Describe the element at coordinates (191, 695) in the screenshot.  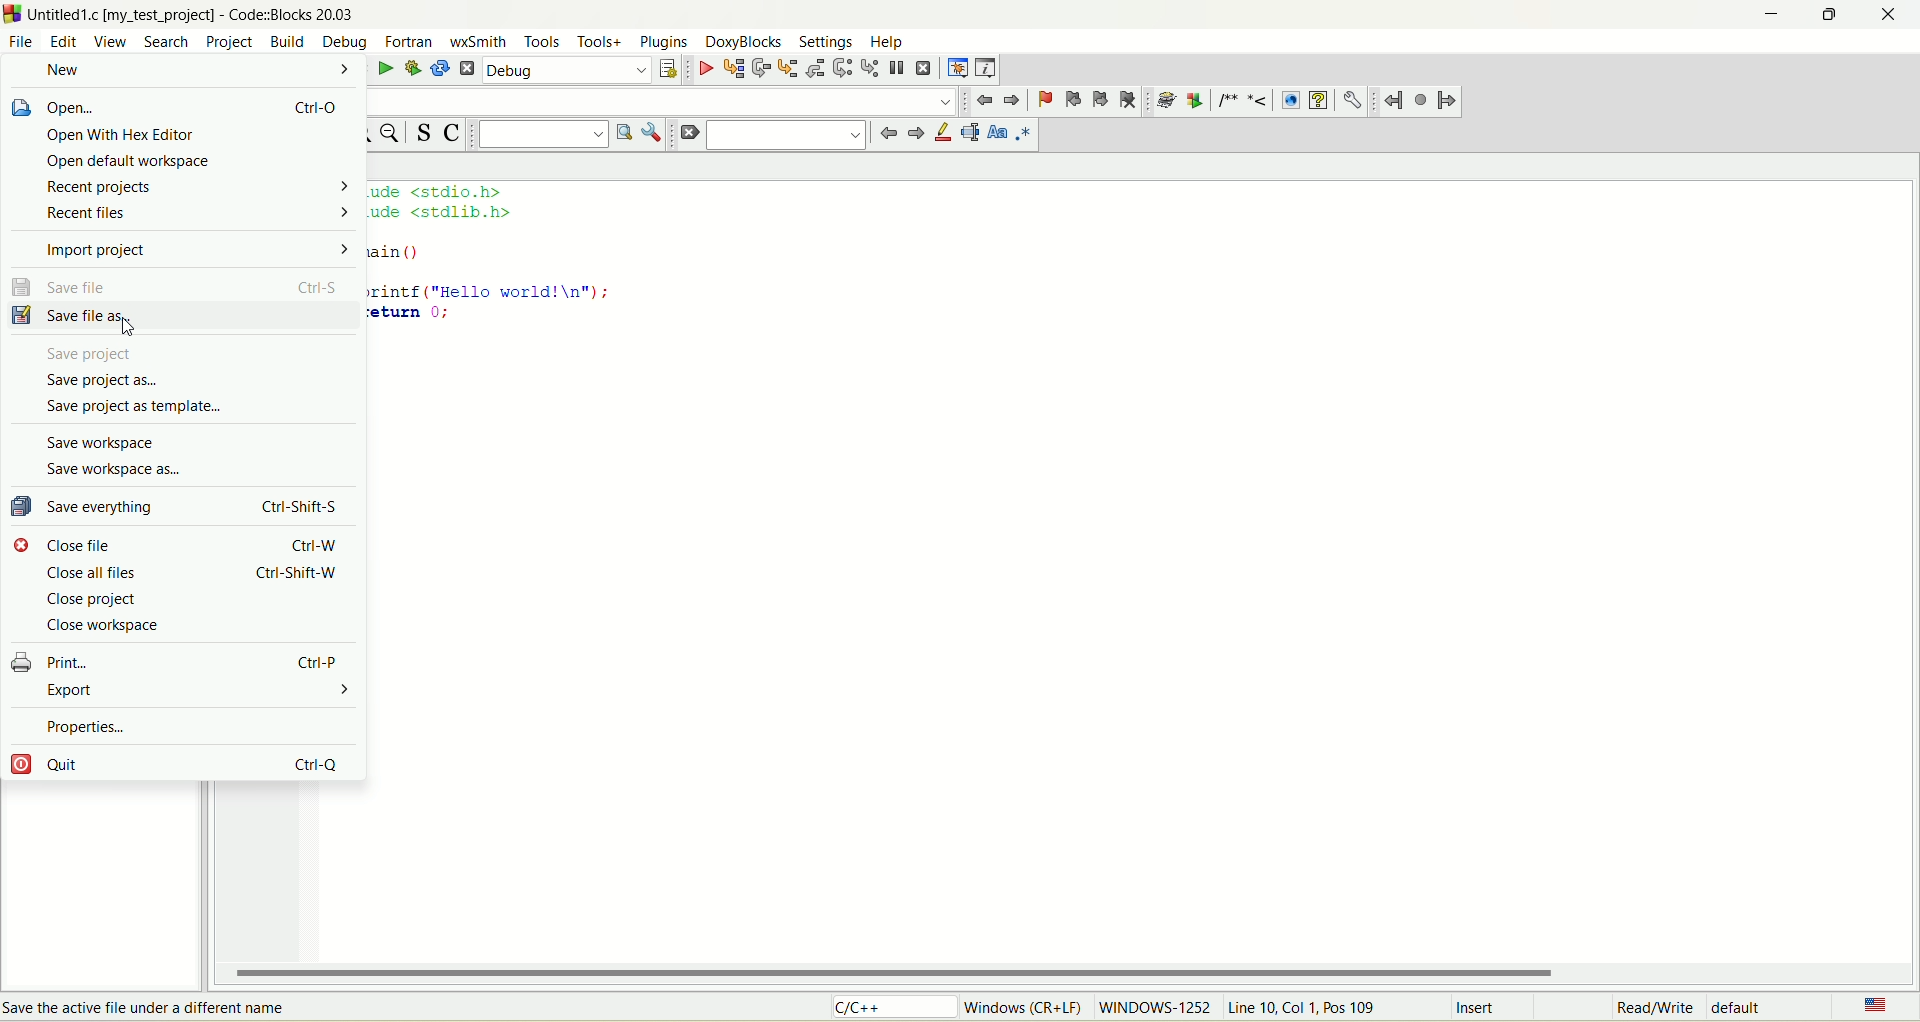
I see `export` at that location.